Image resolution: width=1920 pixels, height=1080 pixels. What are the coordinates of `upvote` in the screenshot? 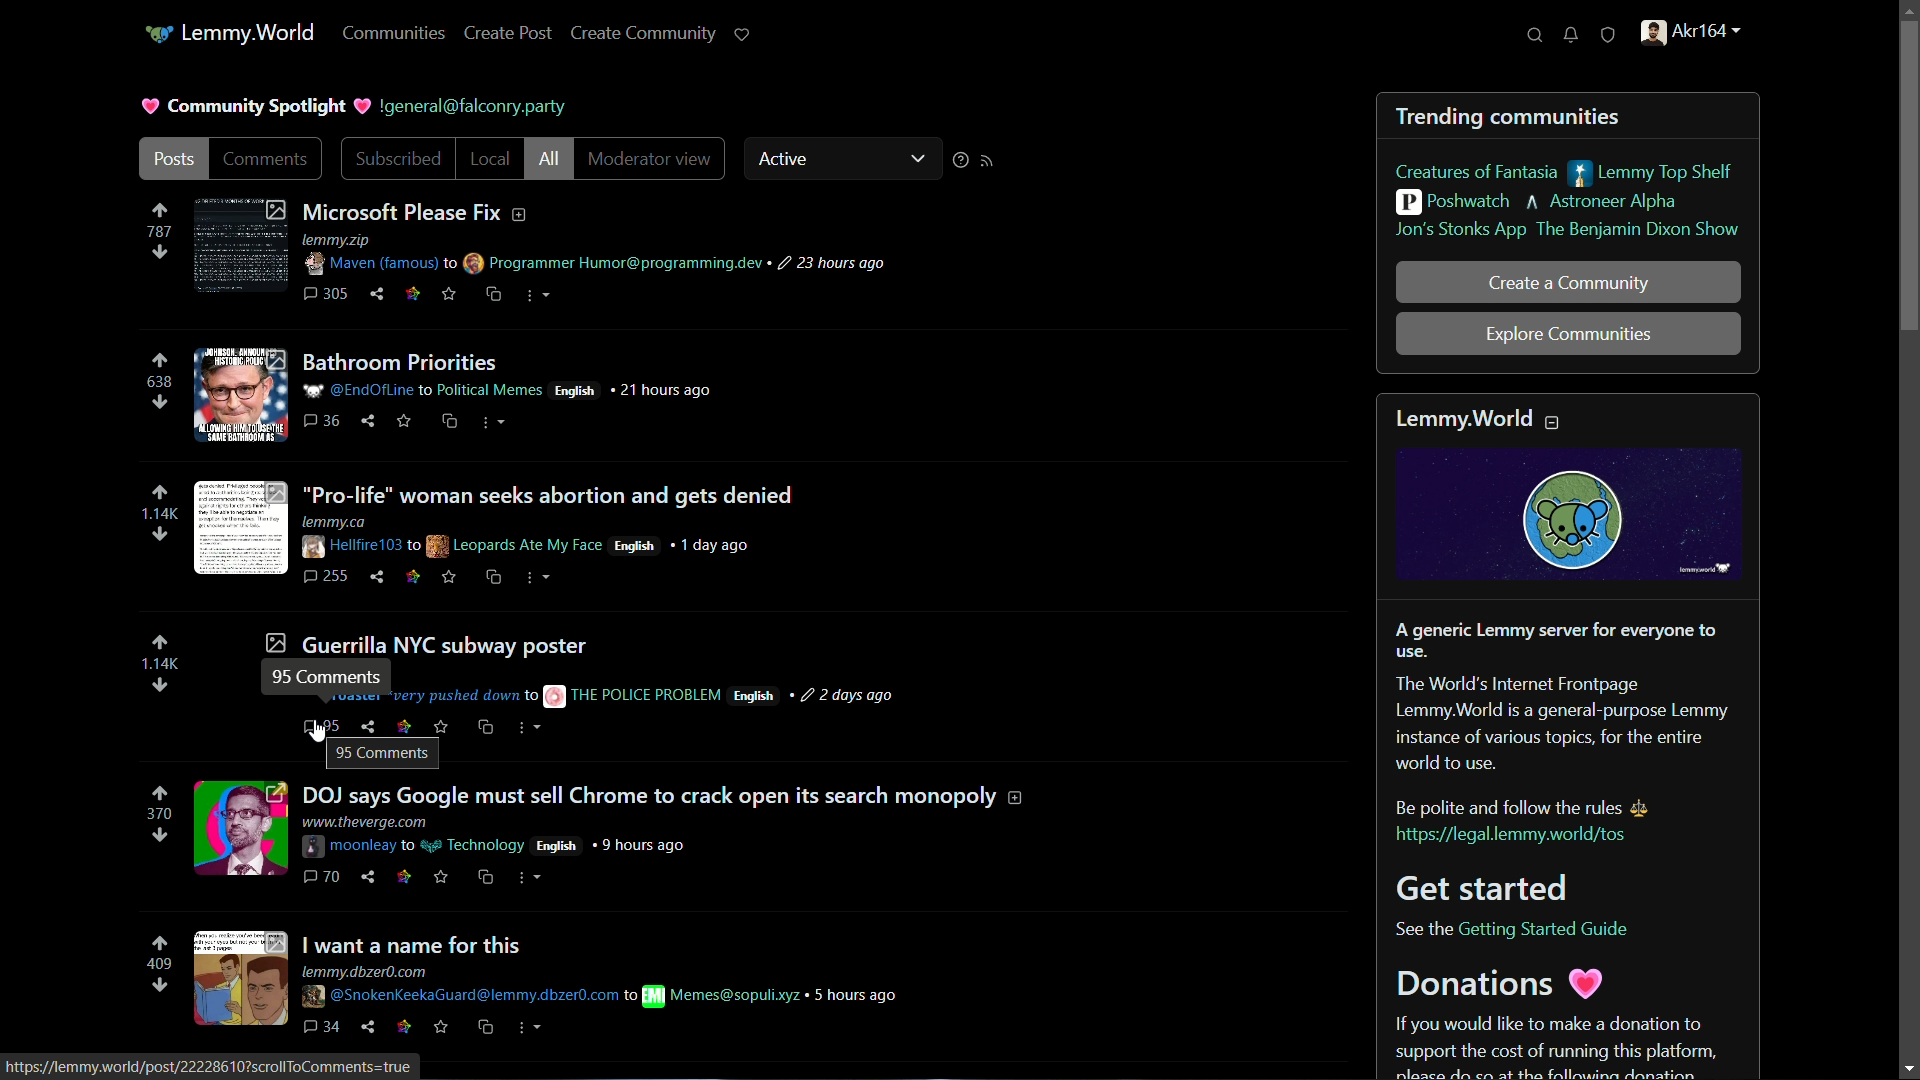 It's located at (159, 492).